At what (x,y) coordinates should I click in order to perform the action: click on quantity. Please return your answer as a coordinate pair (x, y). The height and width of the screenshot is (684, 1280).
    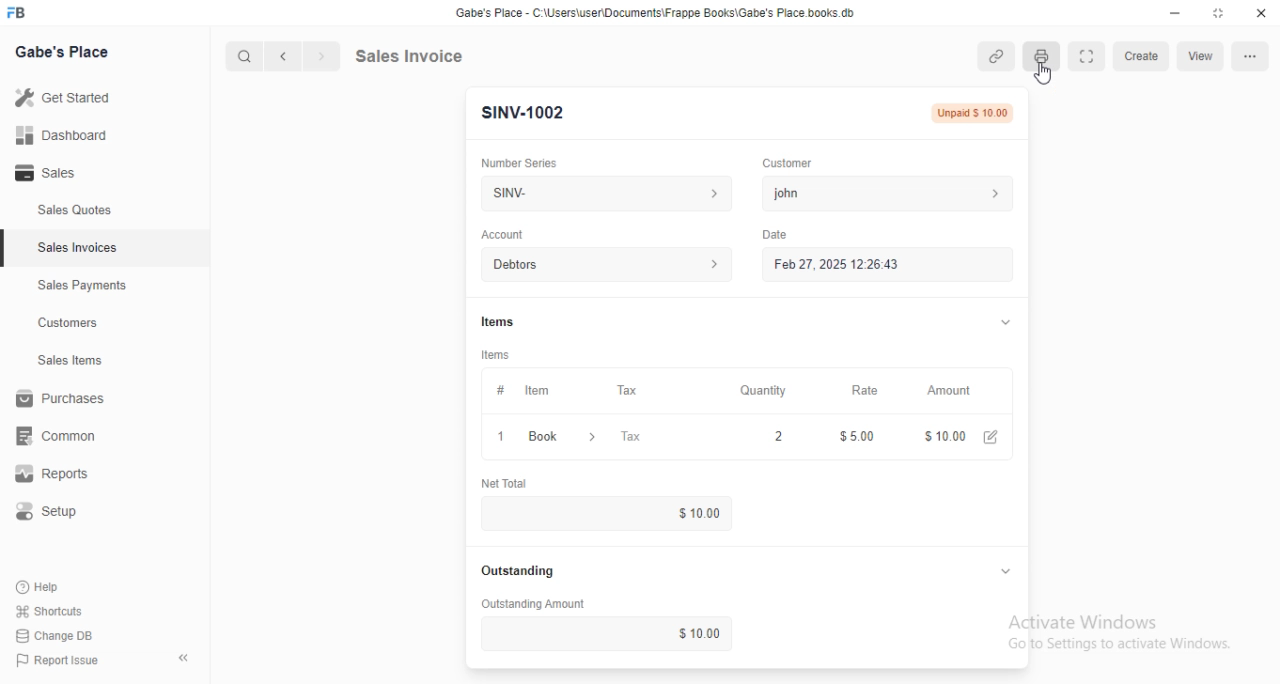
    Looking at the image, I should click on (763, 391).